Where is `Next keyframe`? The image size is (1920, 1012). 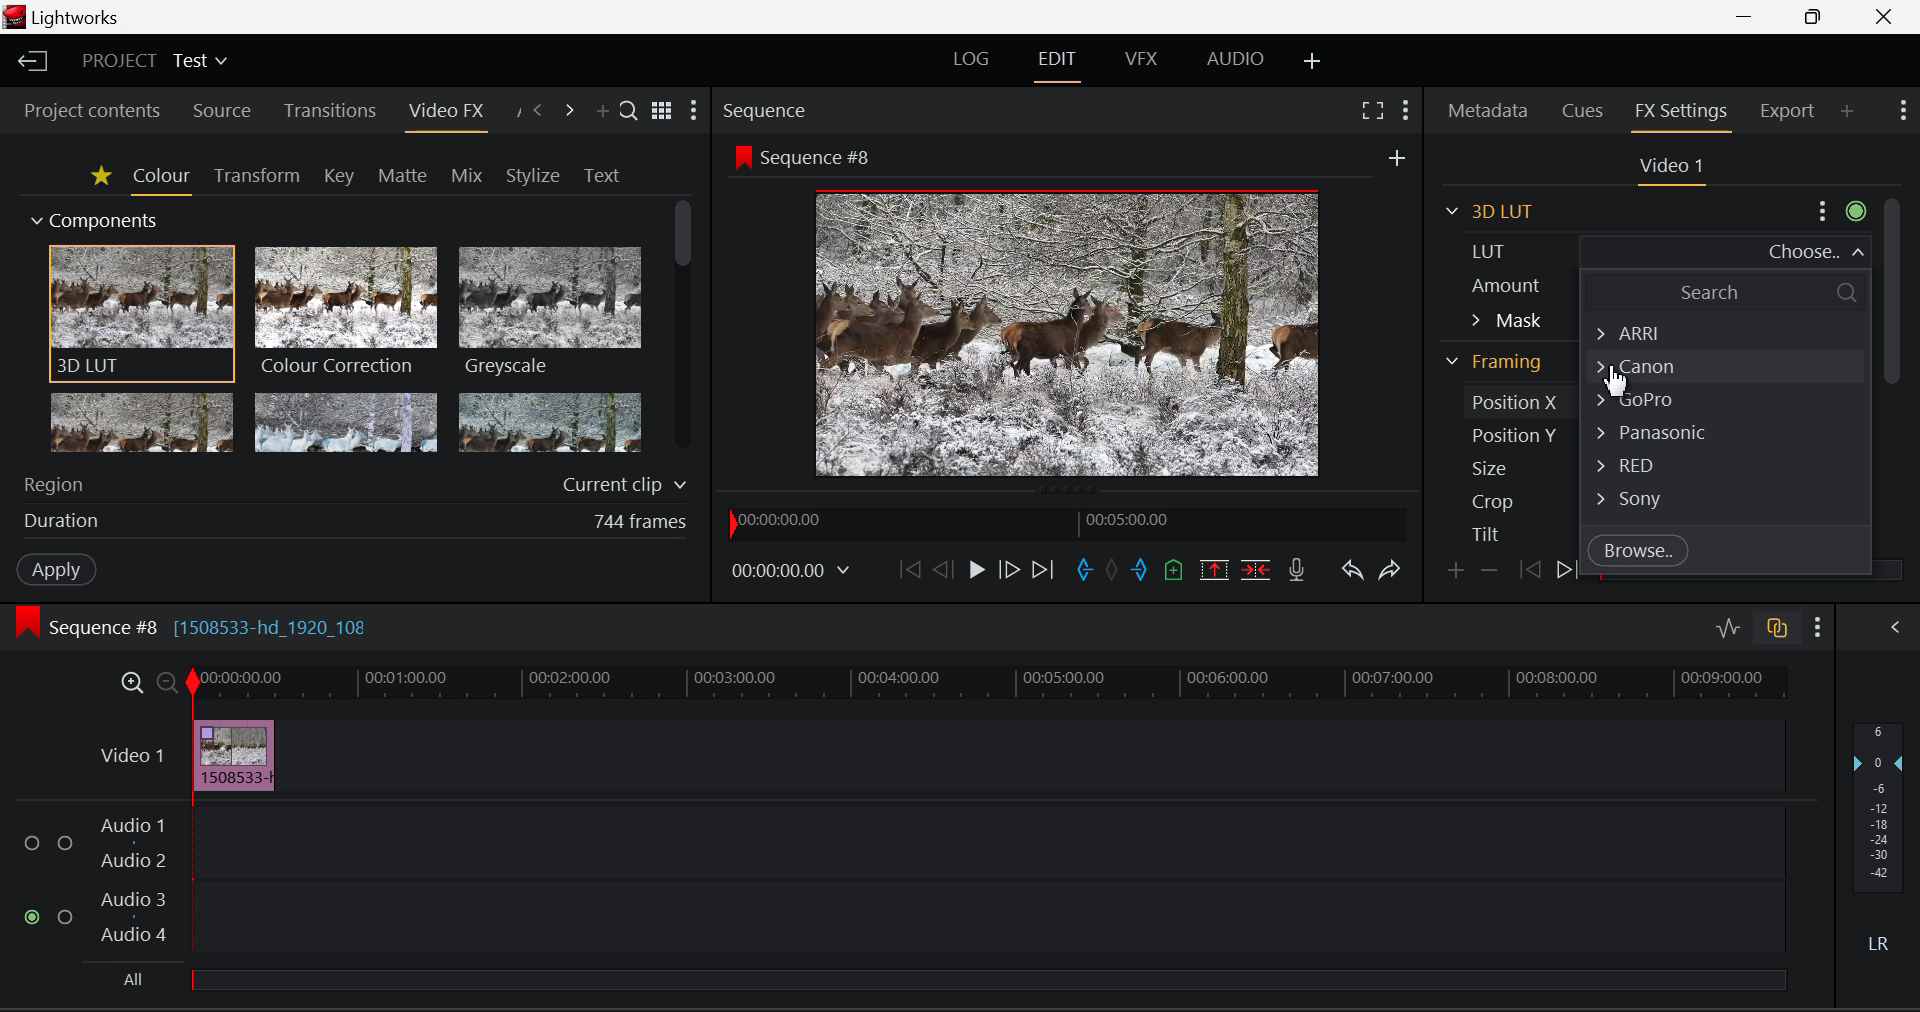
Next keyframe is located at coordinates (1568, 570).